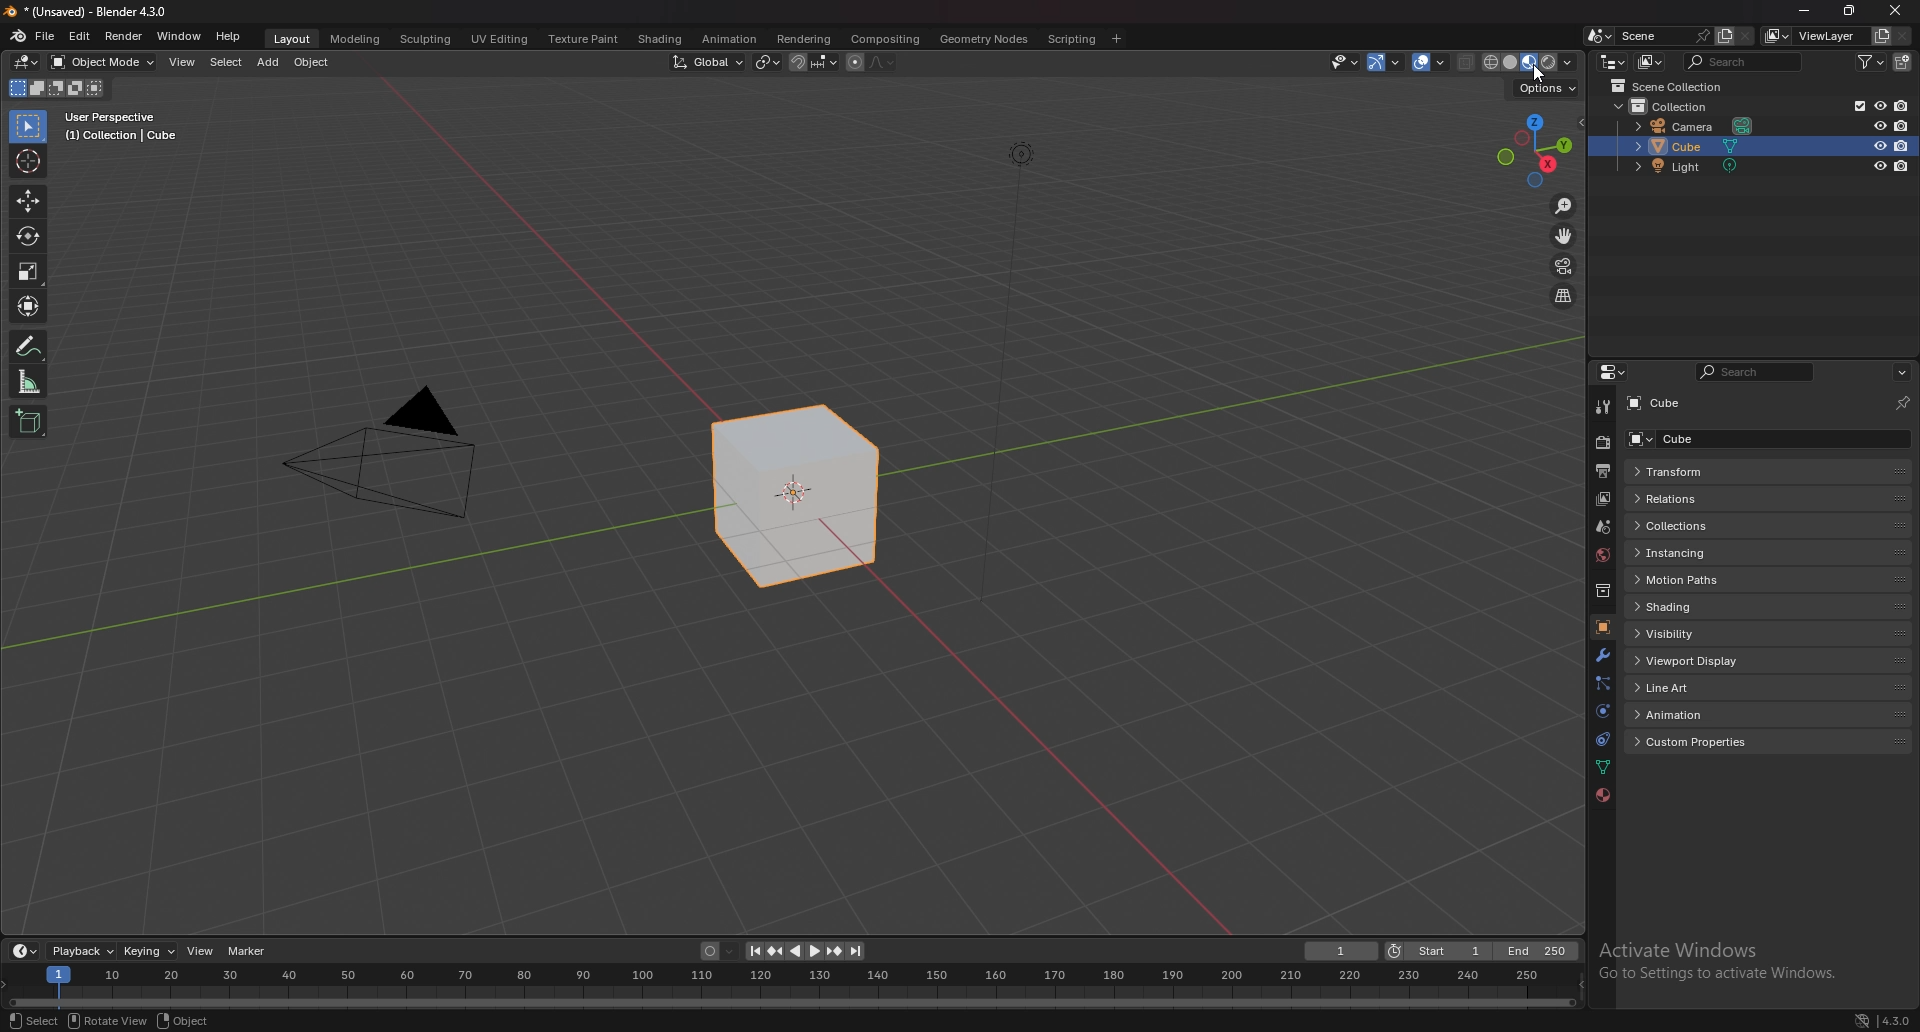 The image size is (1920, 1032). Describe the element at coordinates (1901, 106) in the screenshot. I see `disable in renders` at that location.